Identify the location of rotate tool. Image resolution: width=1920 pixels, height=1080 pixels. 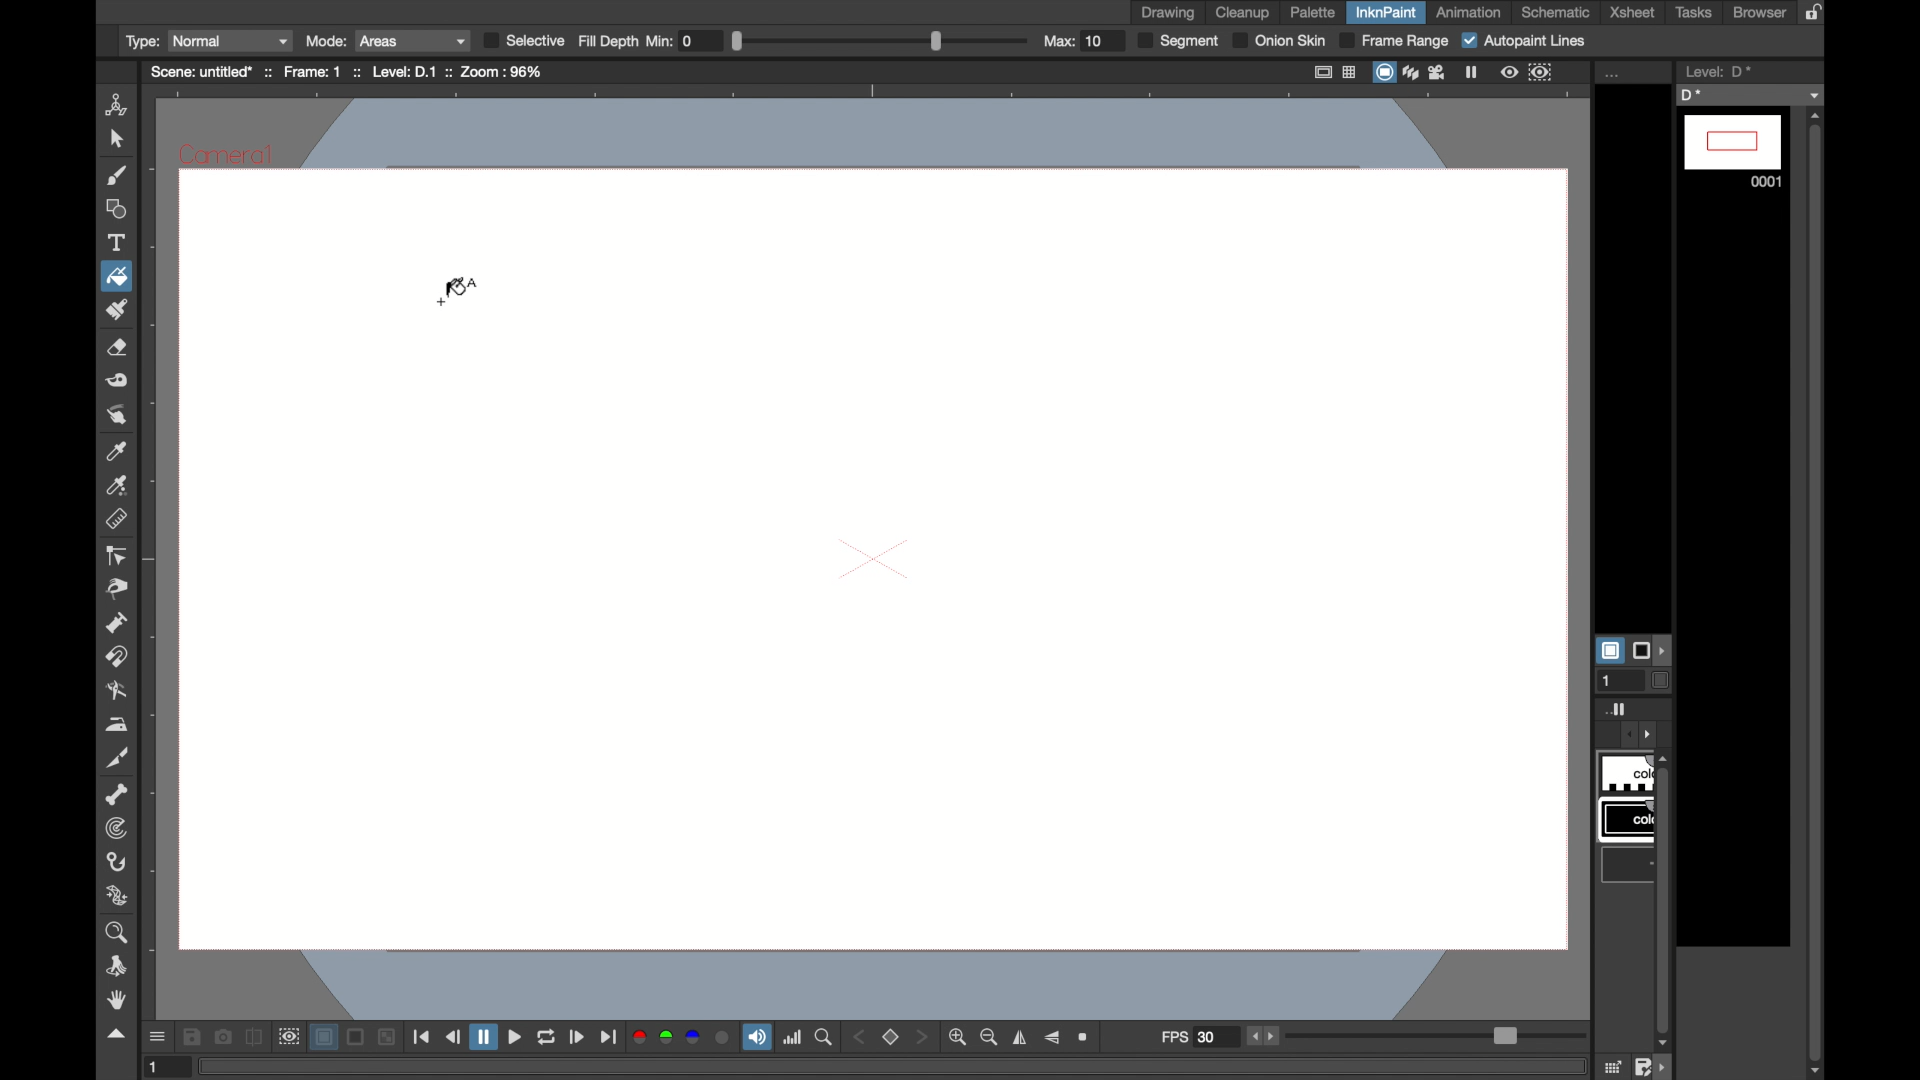
(119, 966).